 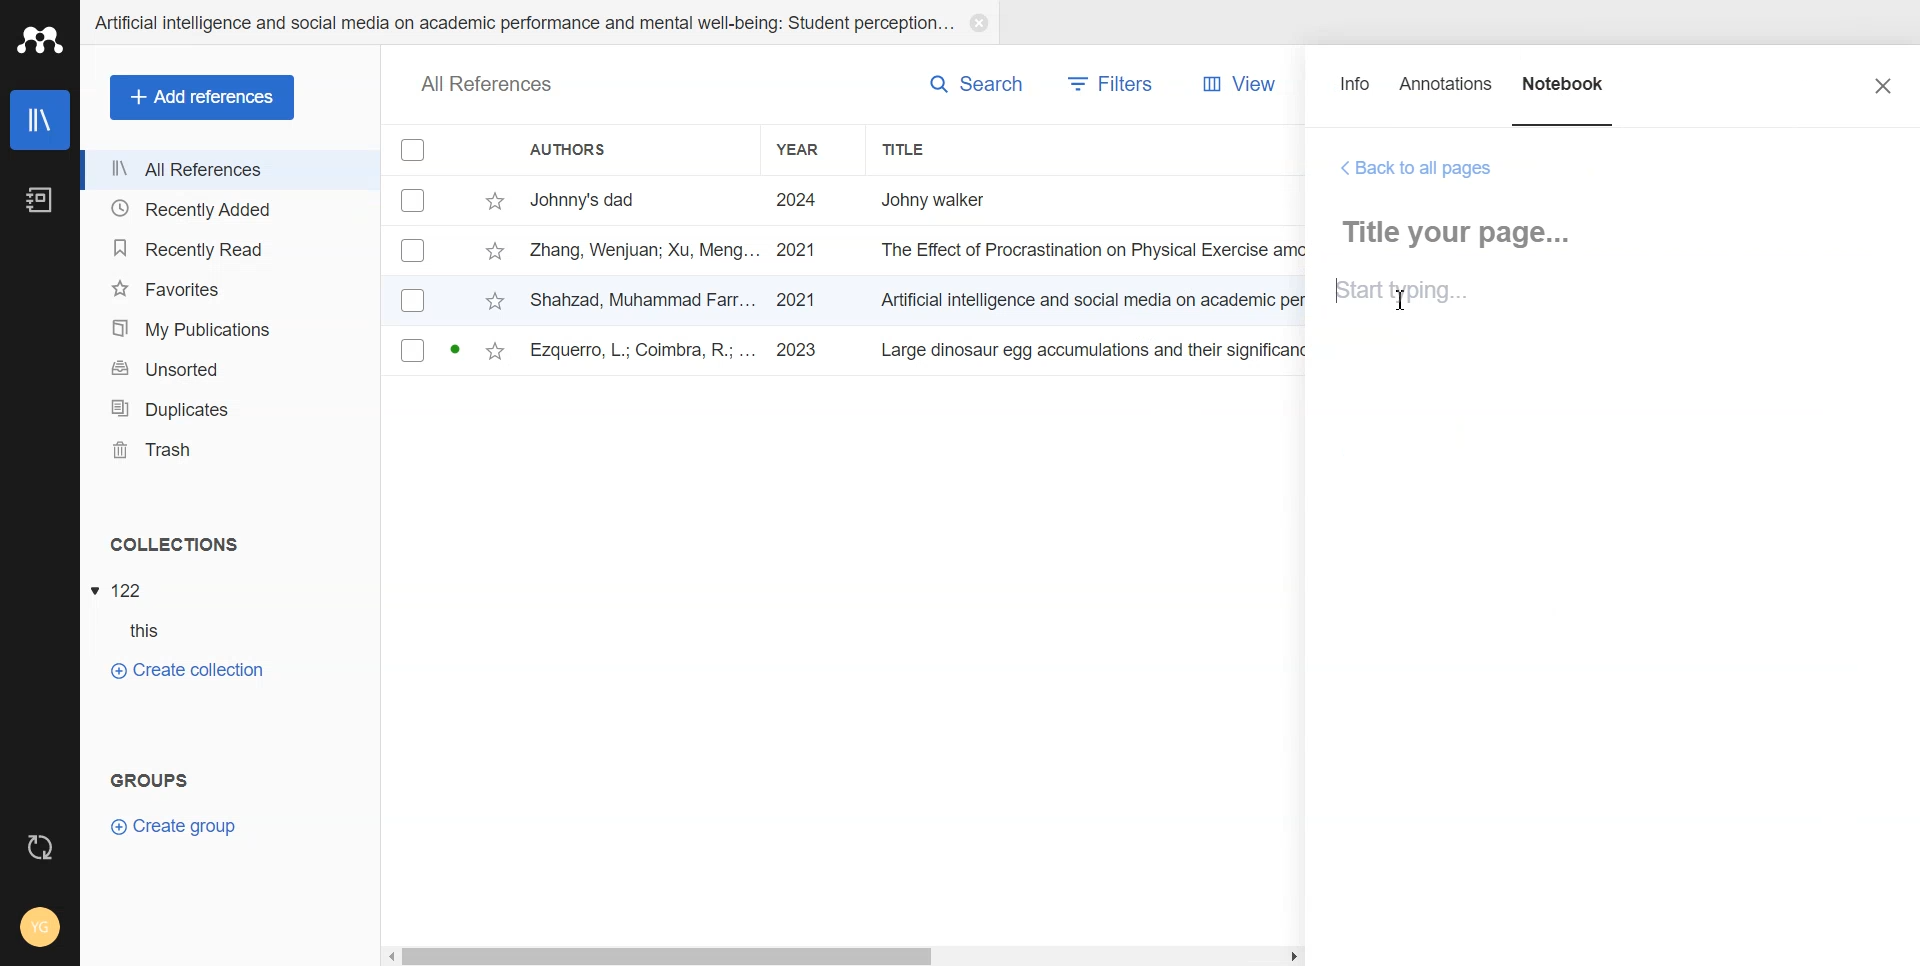 I want to click on Collections, so click(x=231, y=544).